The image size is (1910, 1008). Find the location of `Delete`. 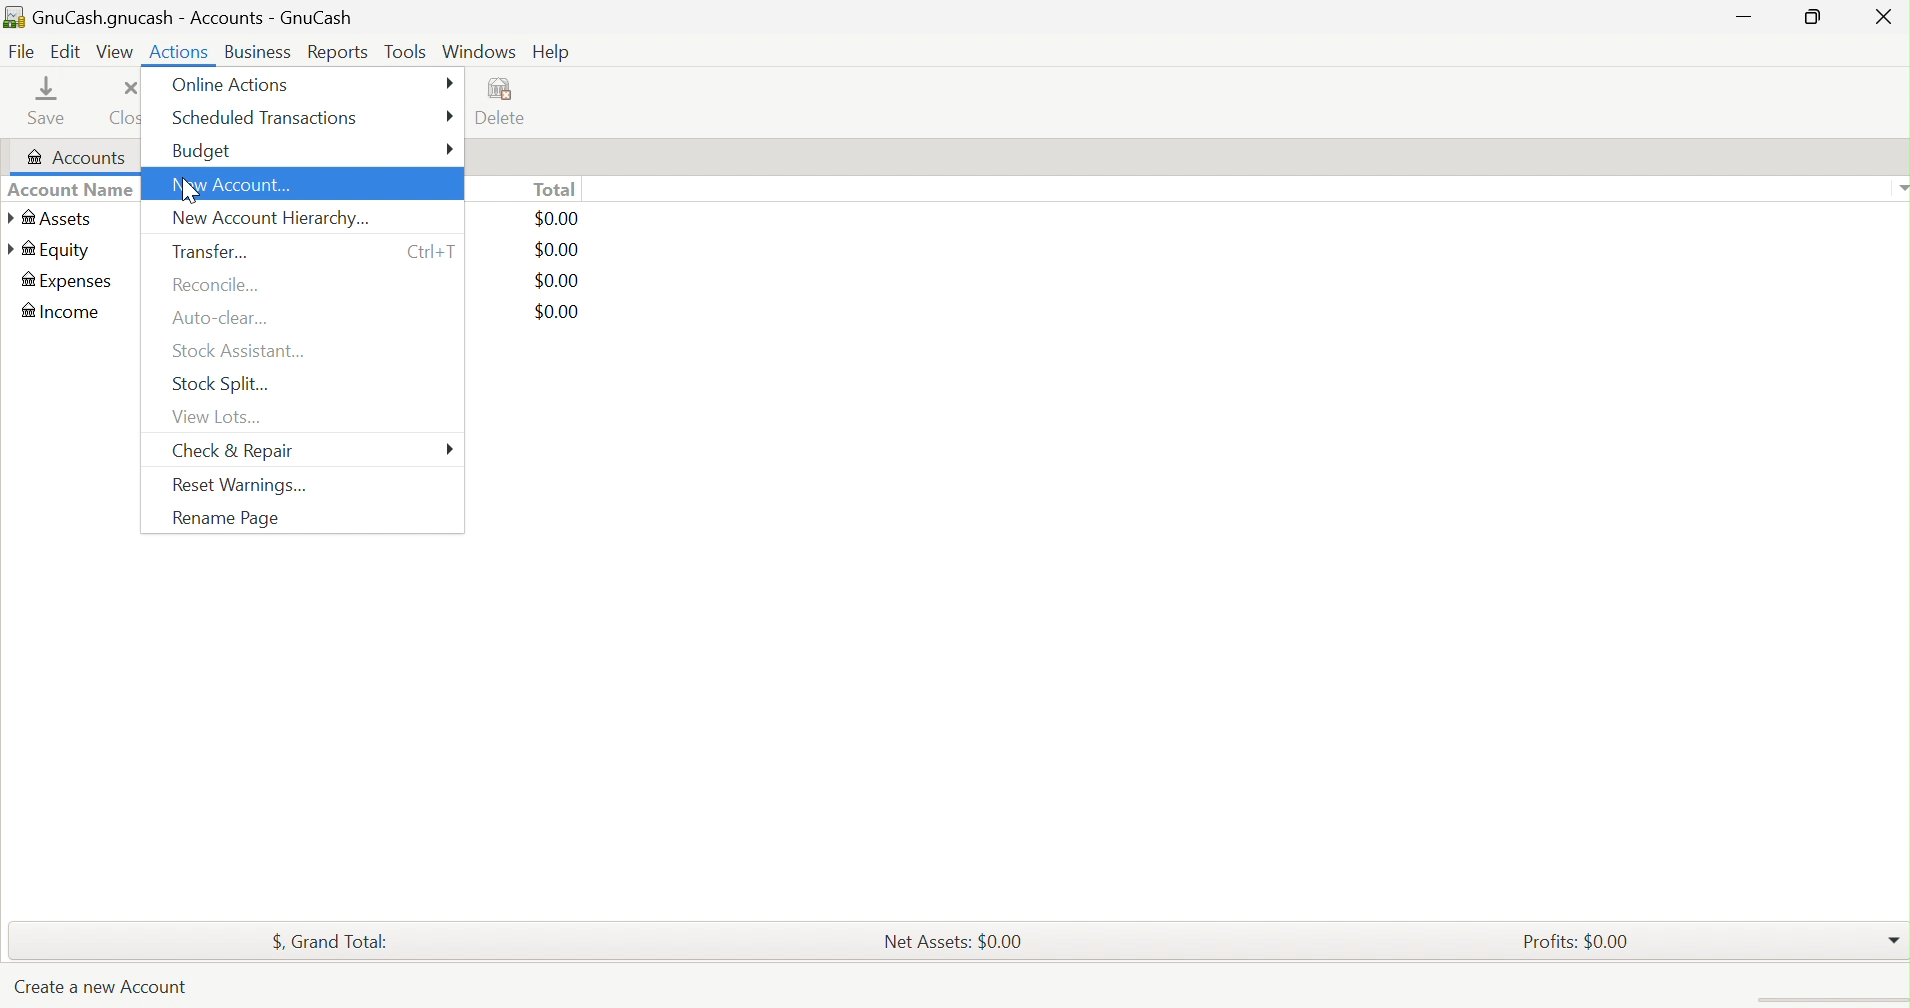

Delete is located at coordinates (507, 103).